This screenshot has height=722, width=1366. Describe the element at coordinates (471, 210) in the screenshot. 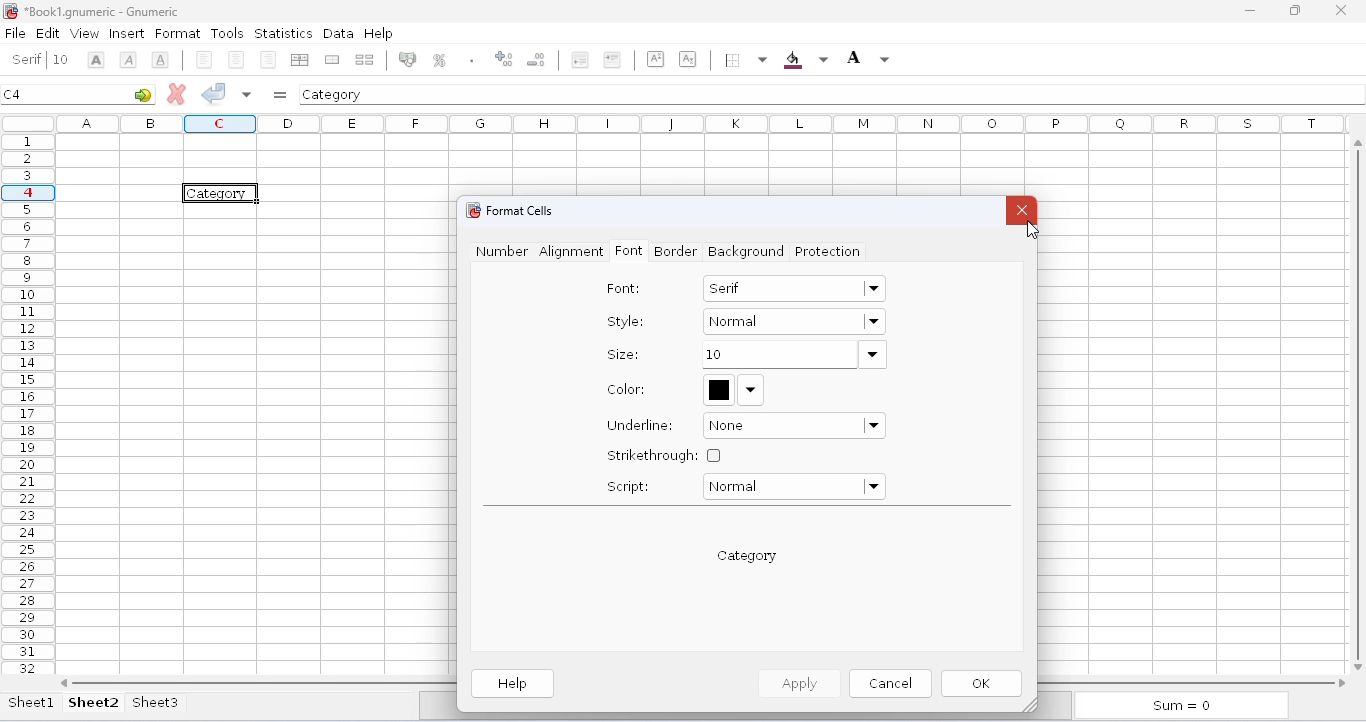

I see `logo` at that location.